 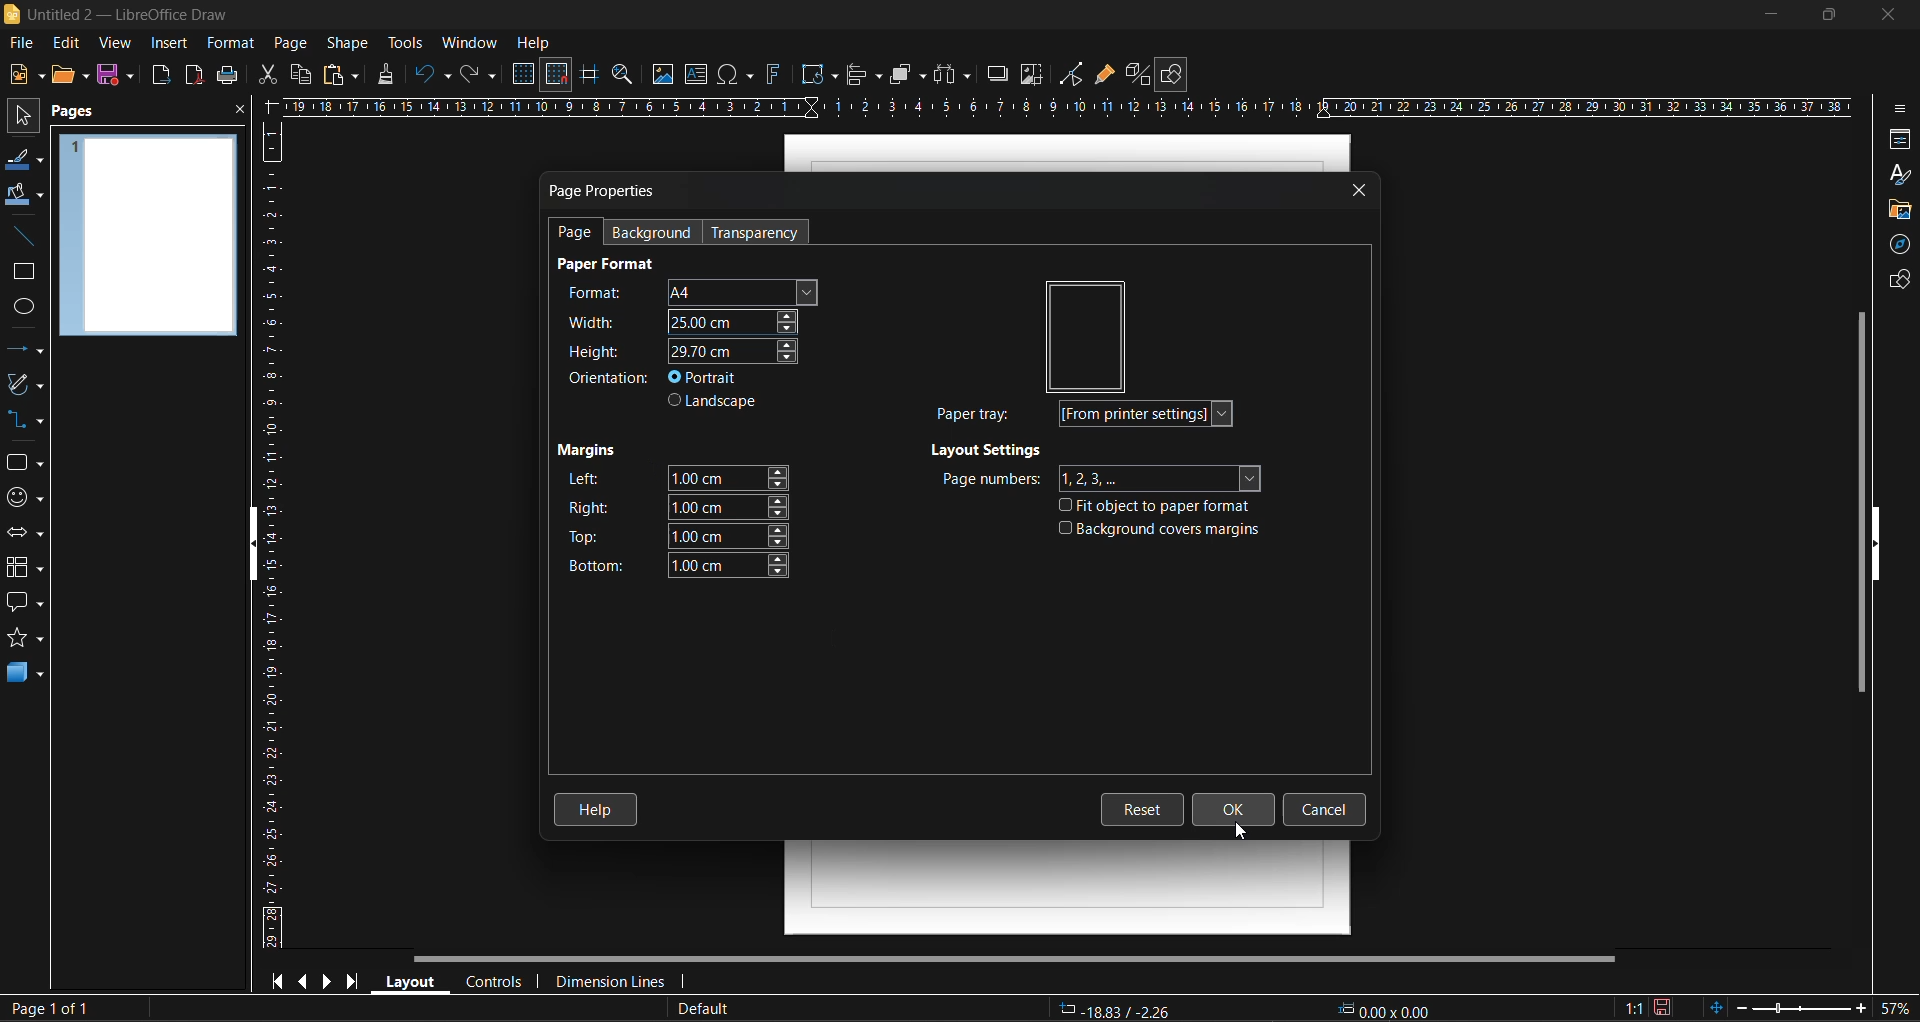 What do you see at coordinates (29, 607) in the screenshot?
I see `callout shapes` at bounding box center [29, 607].